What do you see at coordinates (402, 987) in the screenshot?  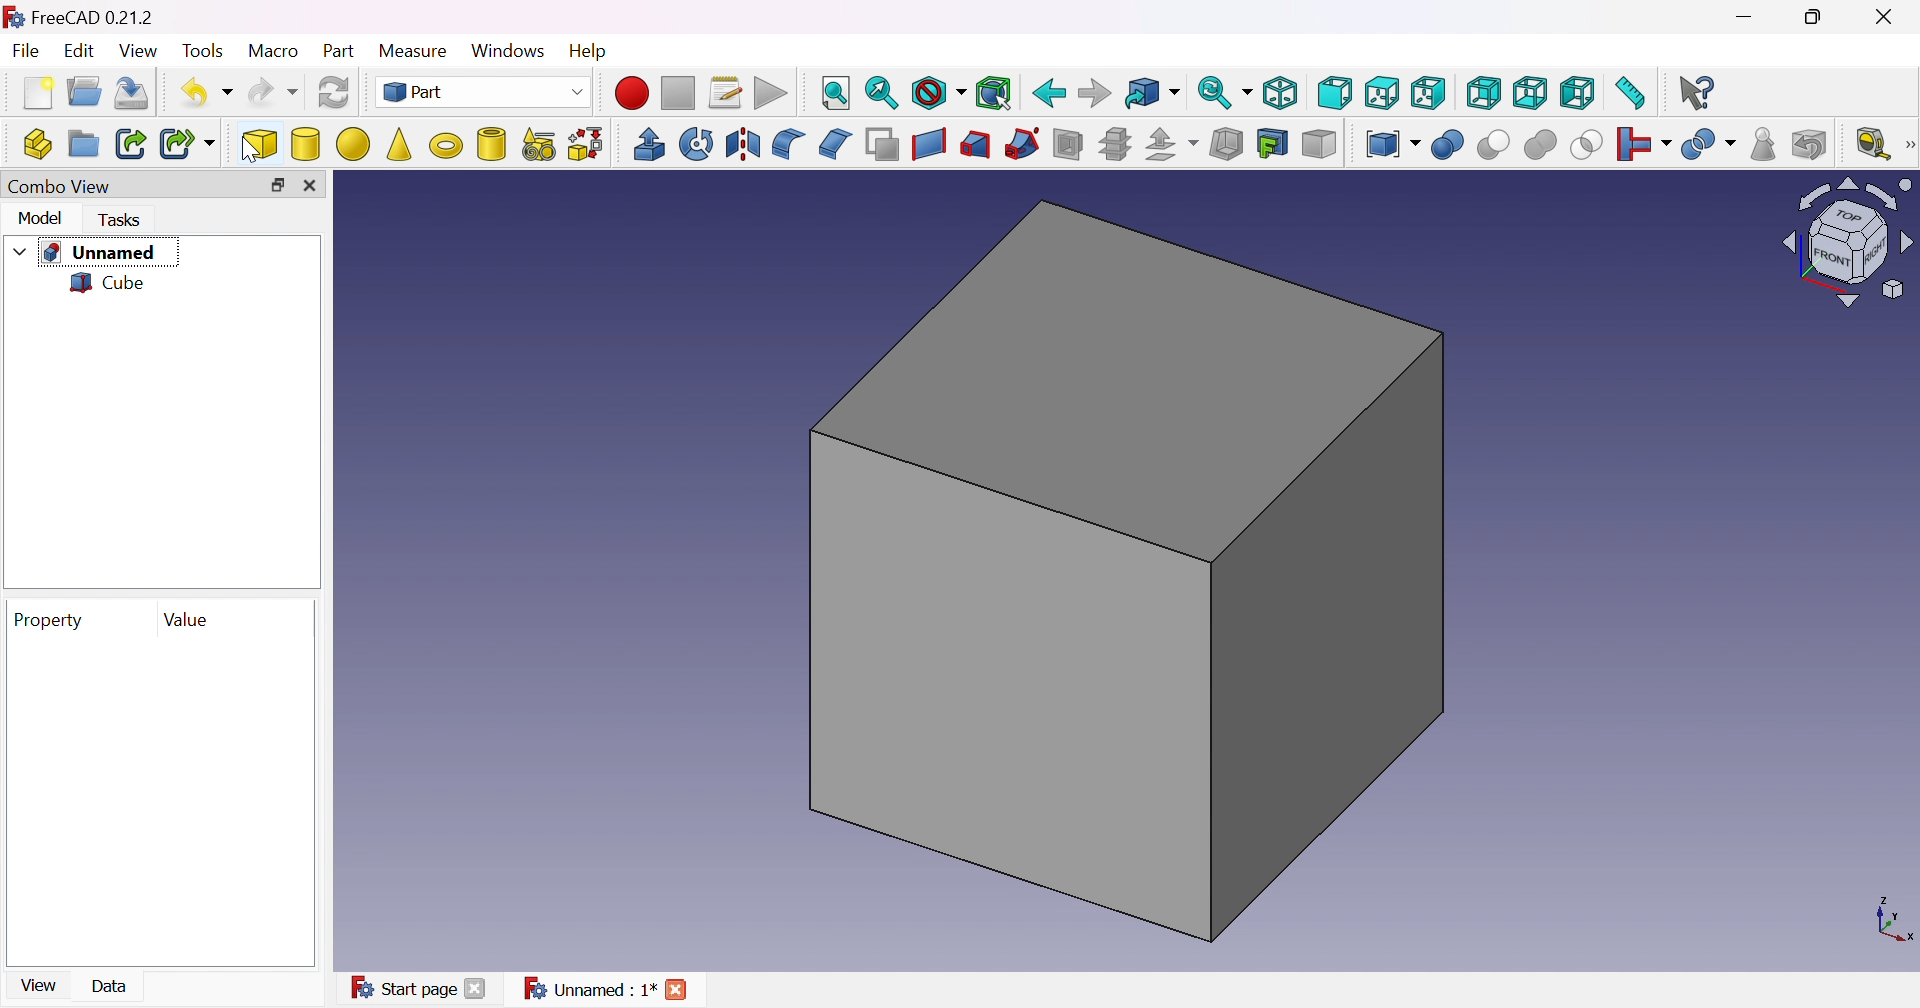 I see `Start page` at bounding box center [402, 987].